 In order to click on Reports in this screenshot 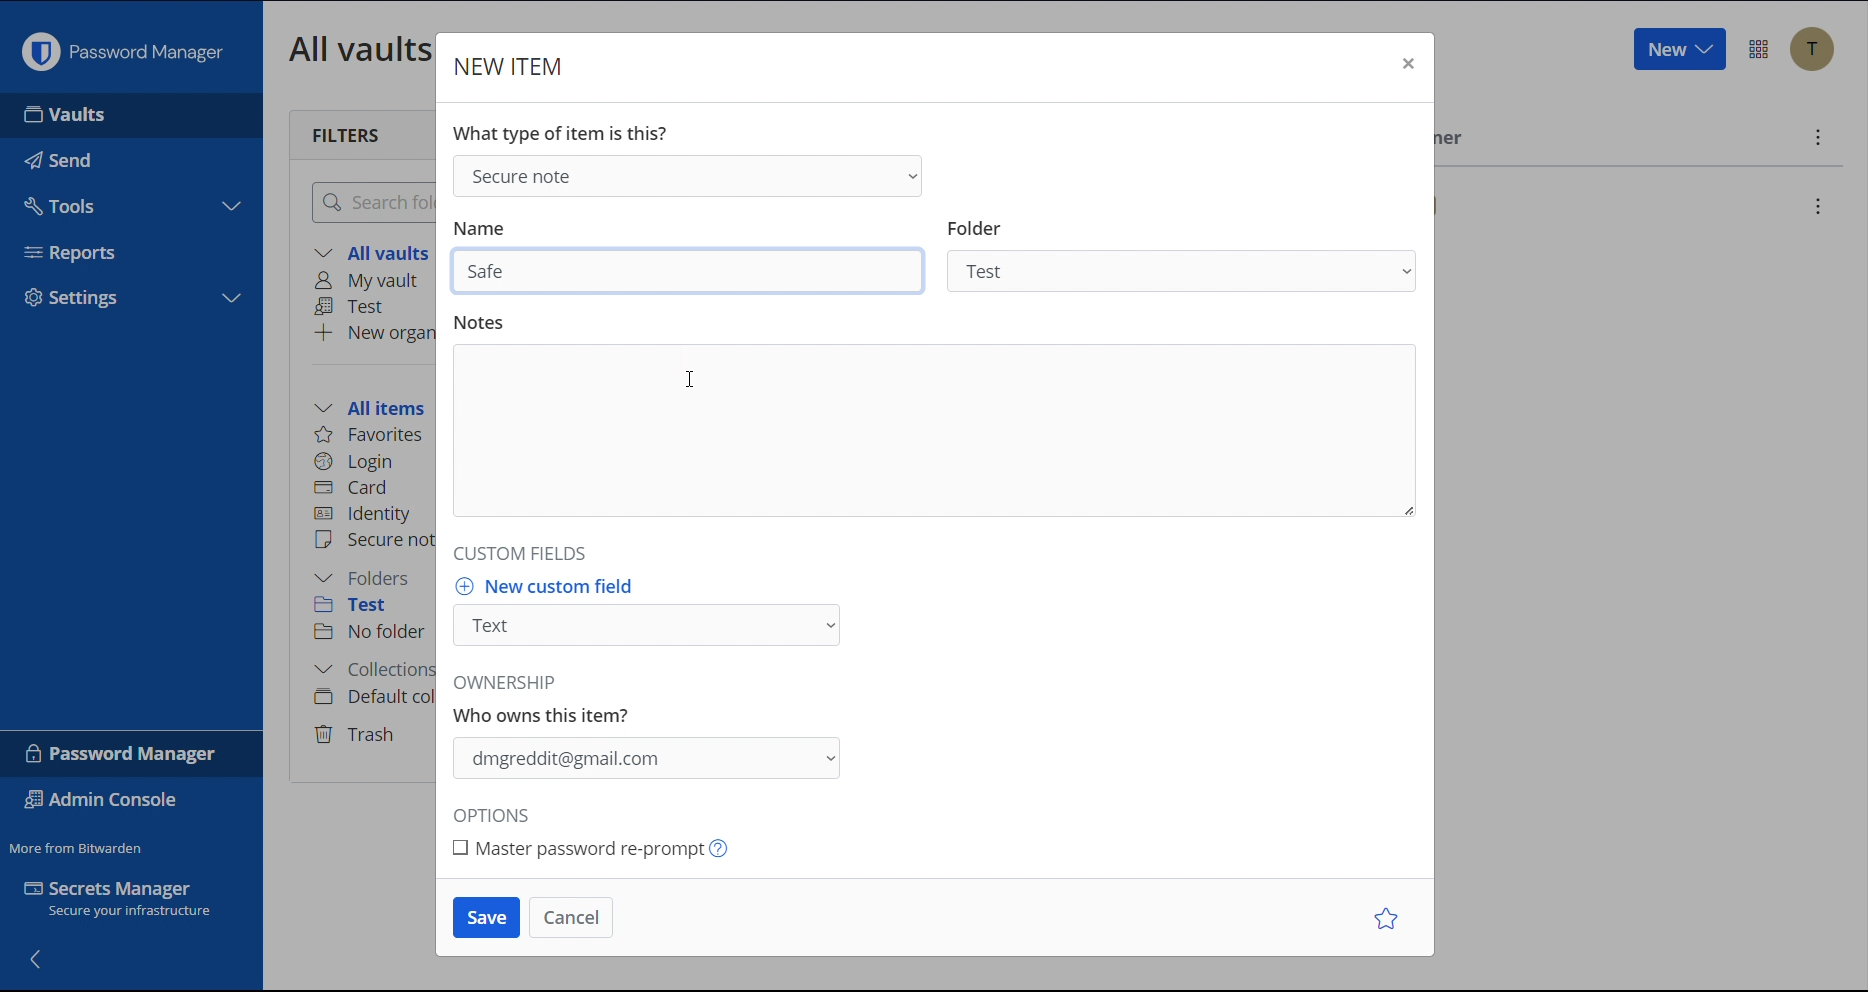, I will do `click(134, 246)`.